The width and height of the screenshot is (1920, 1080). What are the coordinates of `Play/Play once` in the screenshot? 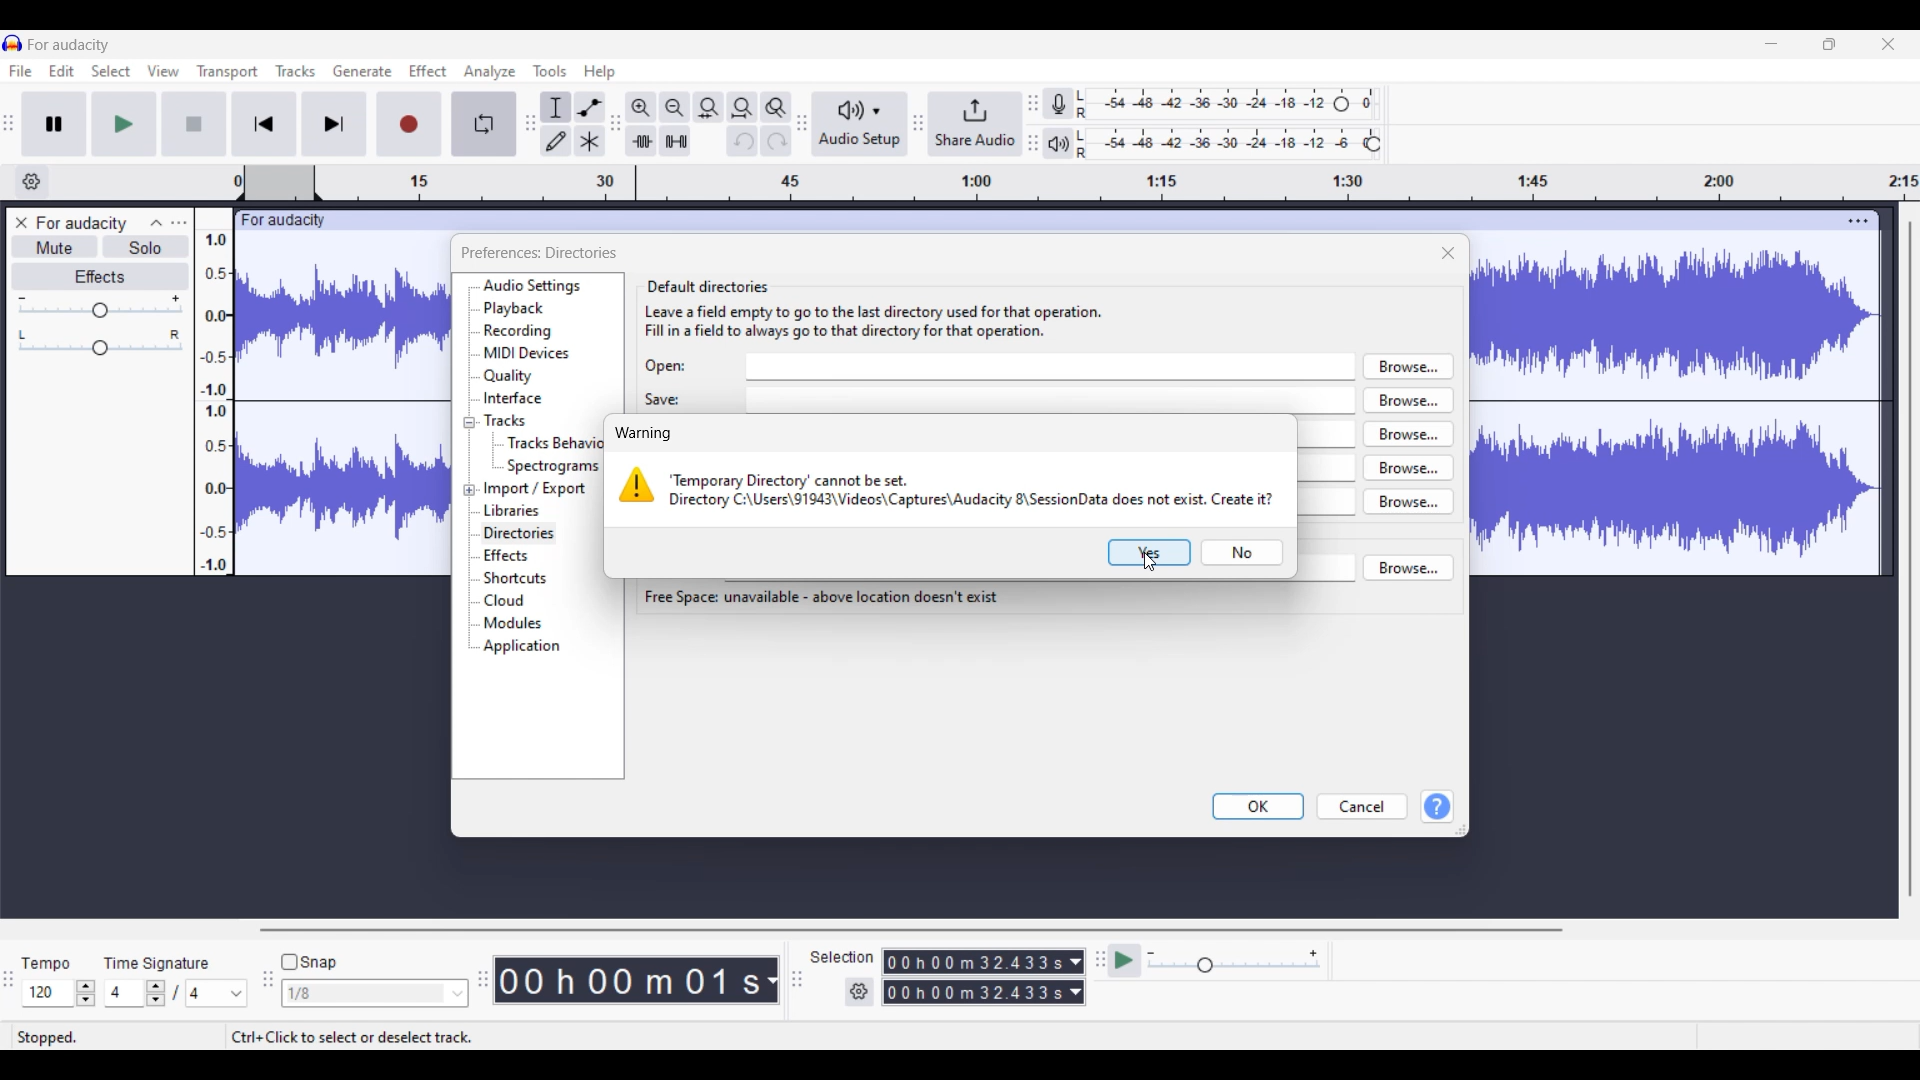 It's located at (125, 124).